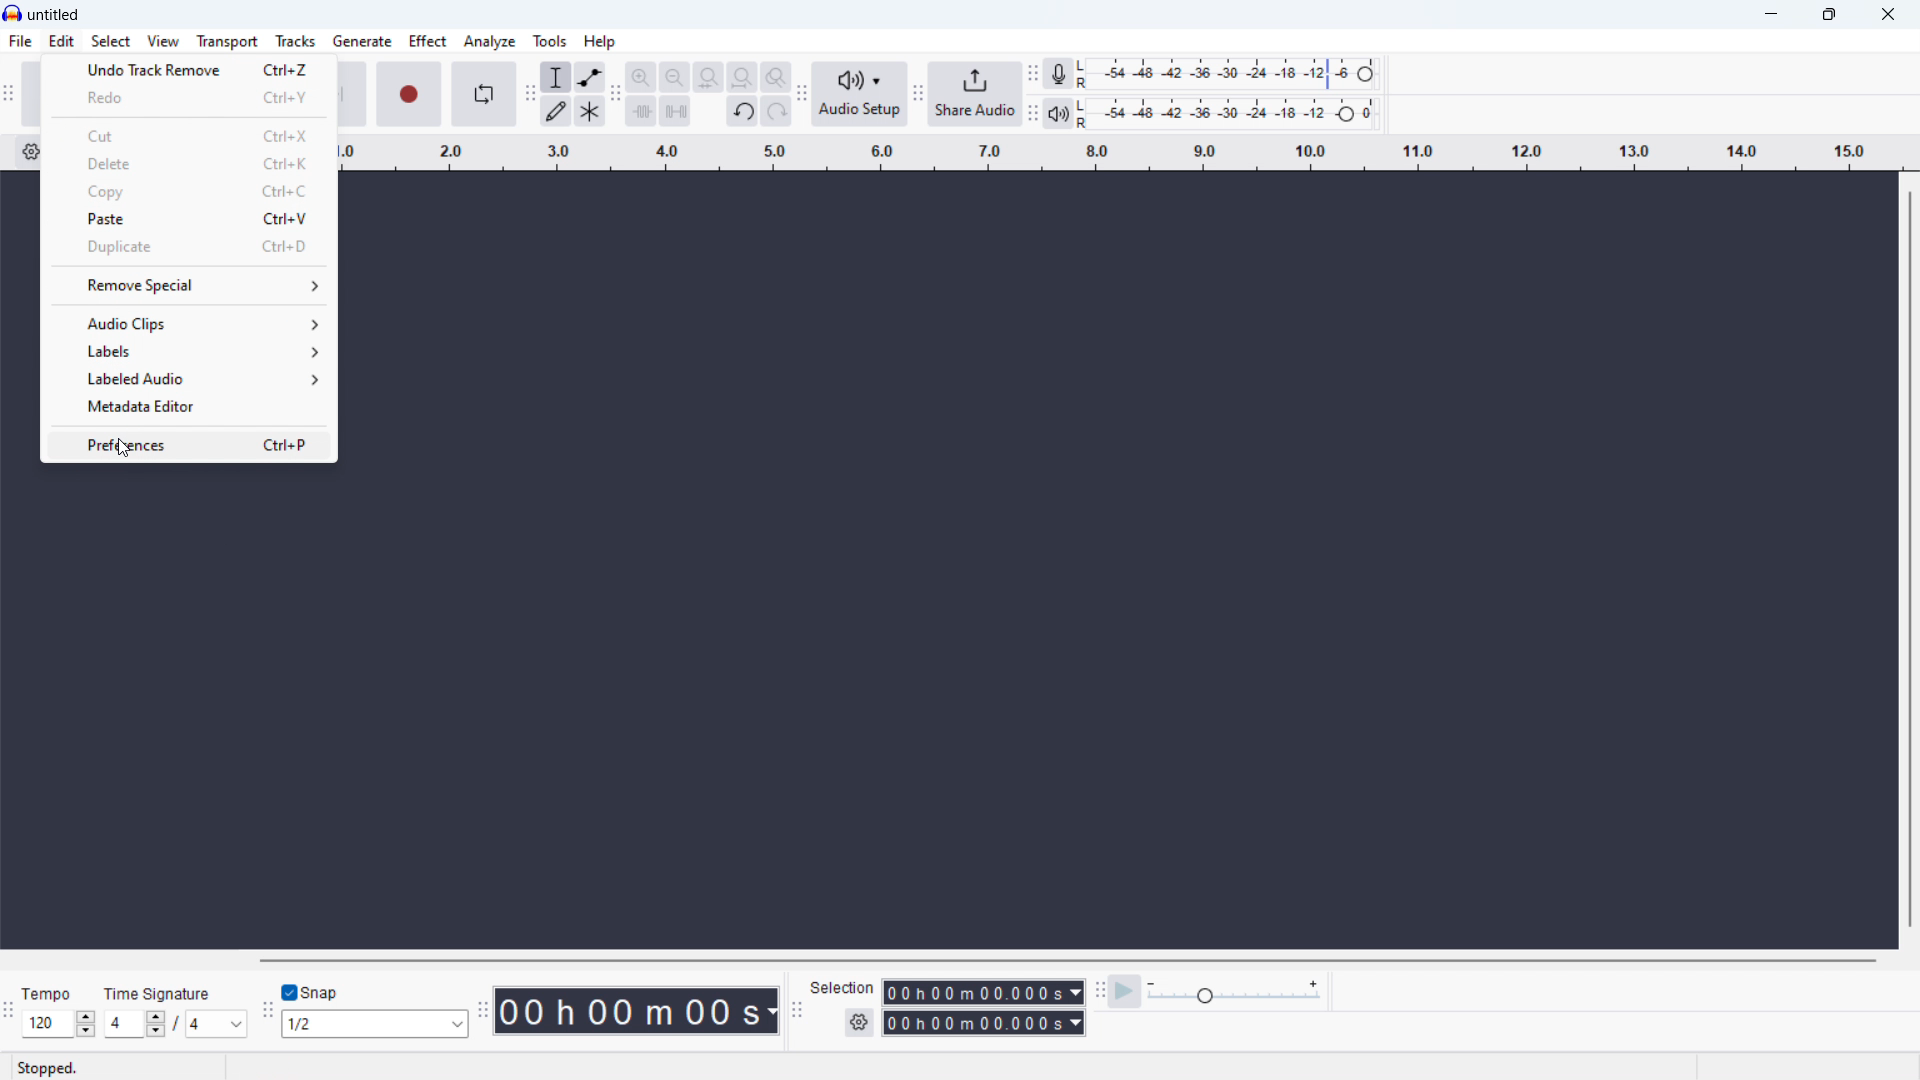 Image resolution: width=1920 pixels, height=1080 pixels. I want to click on Selection, so click(845, 987).